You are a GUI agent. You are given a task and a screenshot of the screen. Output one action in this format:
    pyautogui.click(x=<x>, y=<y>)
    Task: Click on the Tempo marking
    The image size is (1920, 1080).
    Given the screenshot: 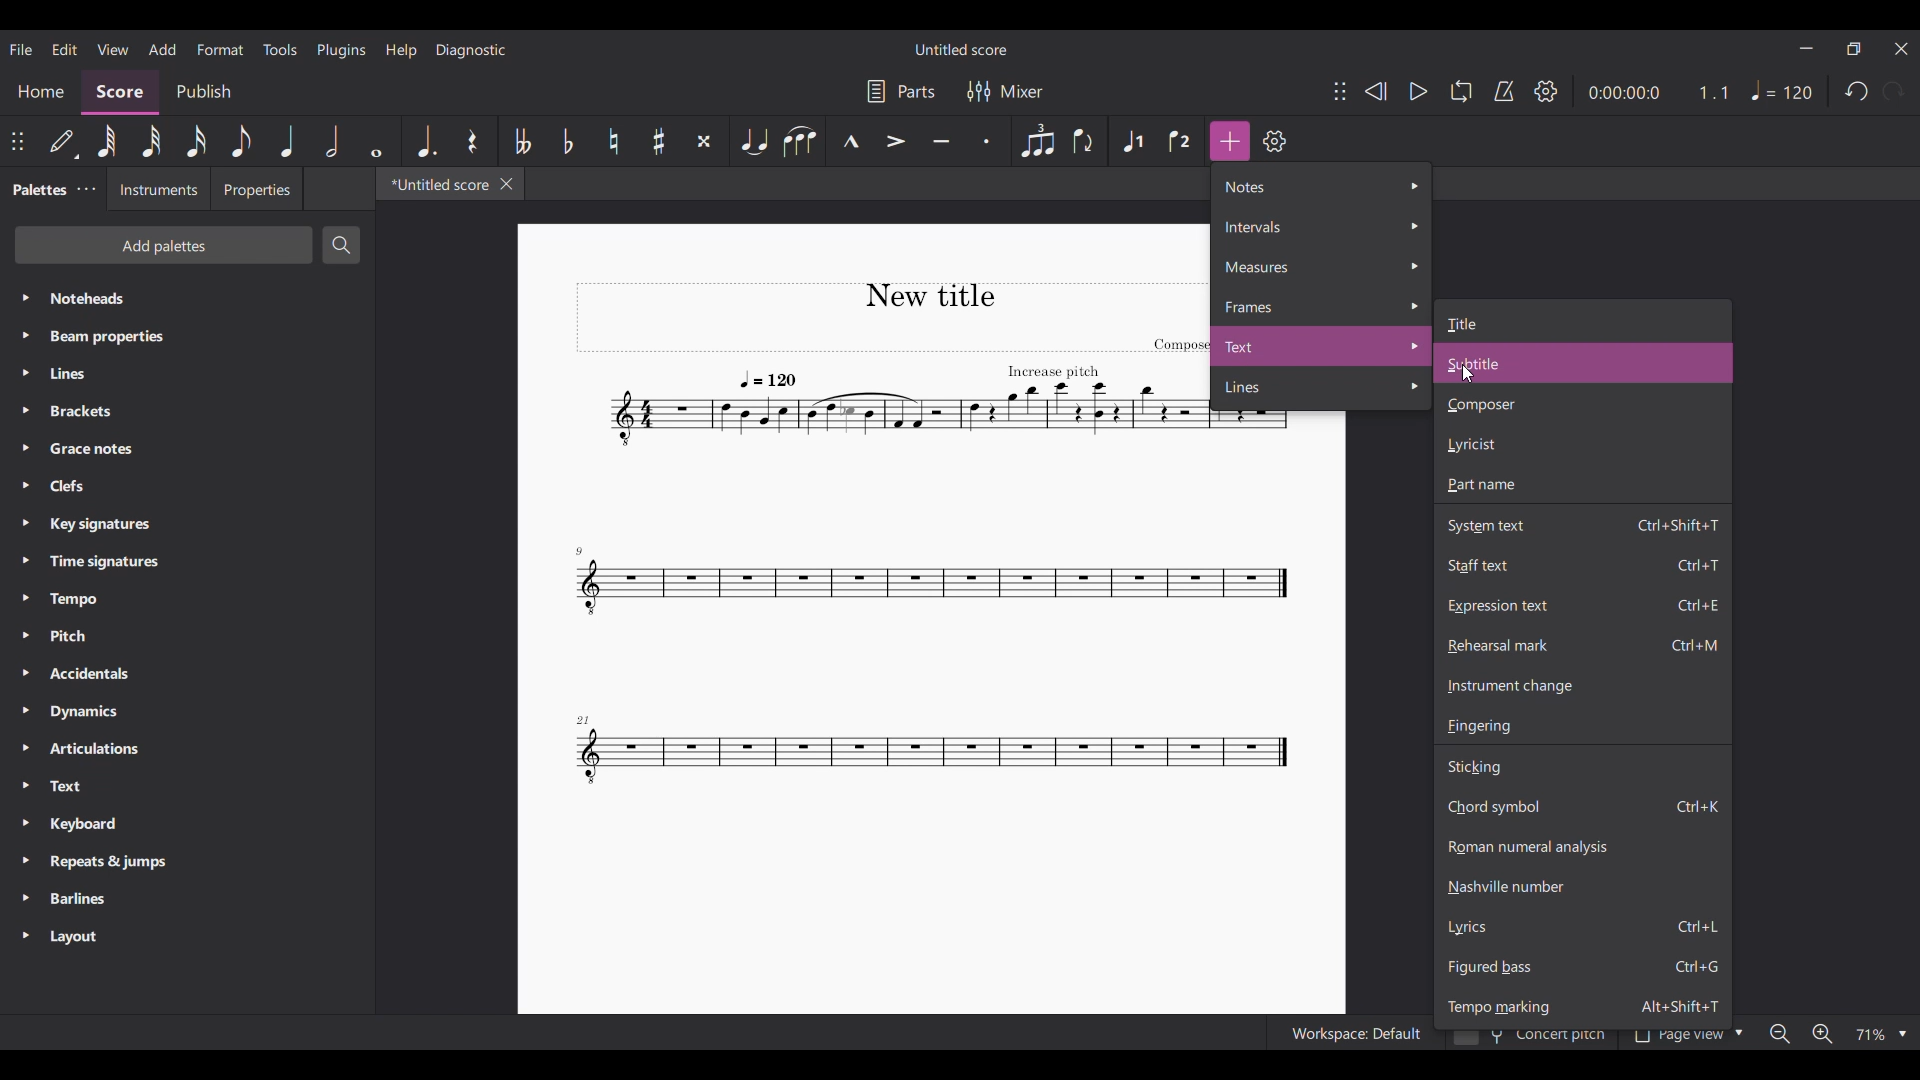 What is the action you would take?
    pyautogui.click(x=1582, y=1006)
    